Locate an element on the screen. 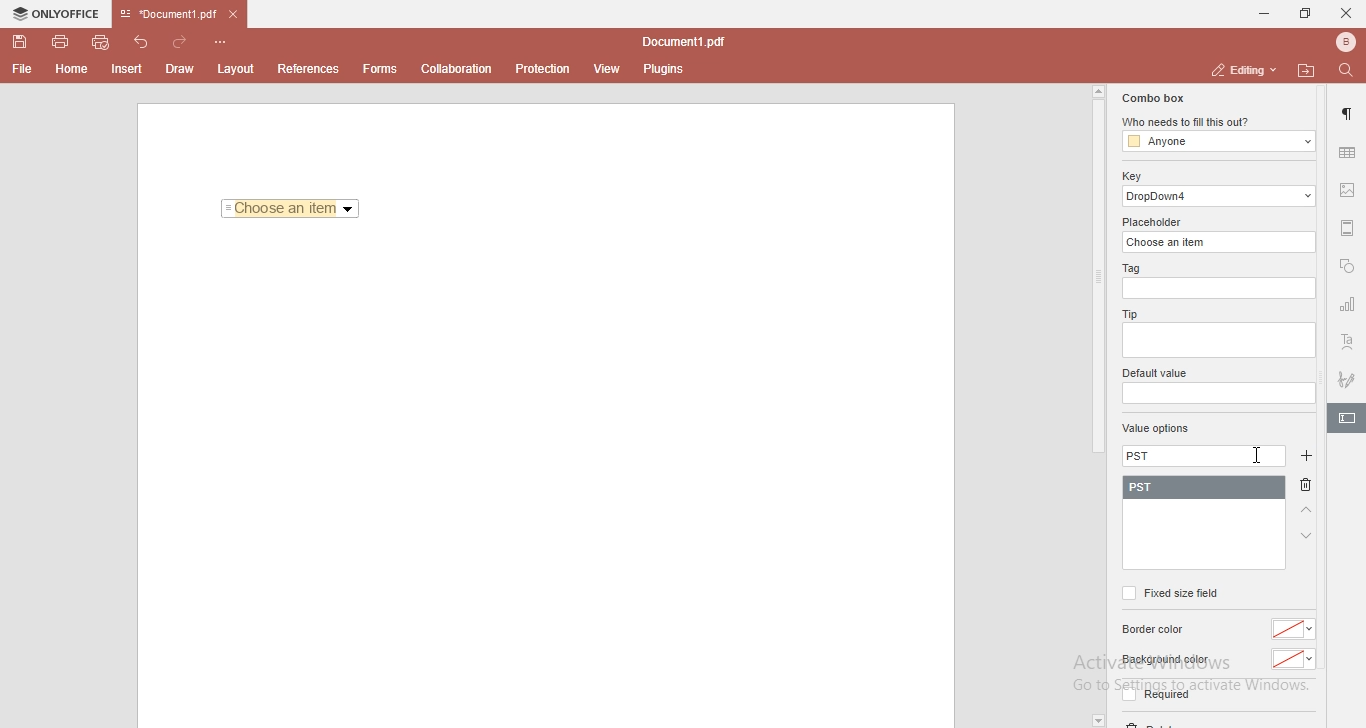  anyone is located at coordinates (1217, 142).